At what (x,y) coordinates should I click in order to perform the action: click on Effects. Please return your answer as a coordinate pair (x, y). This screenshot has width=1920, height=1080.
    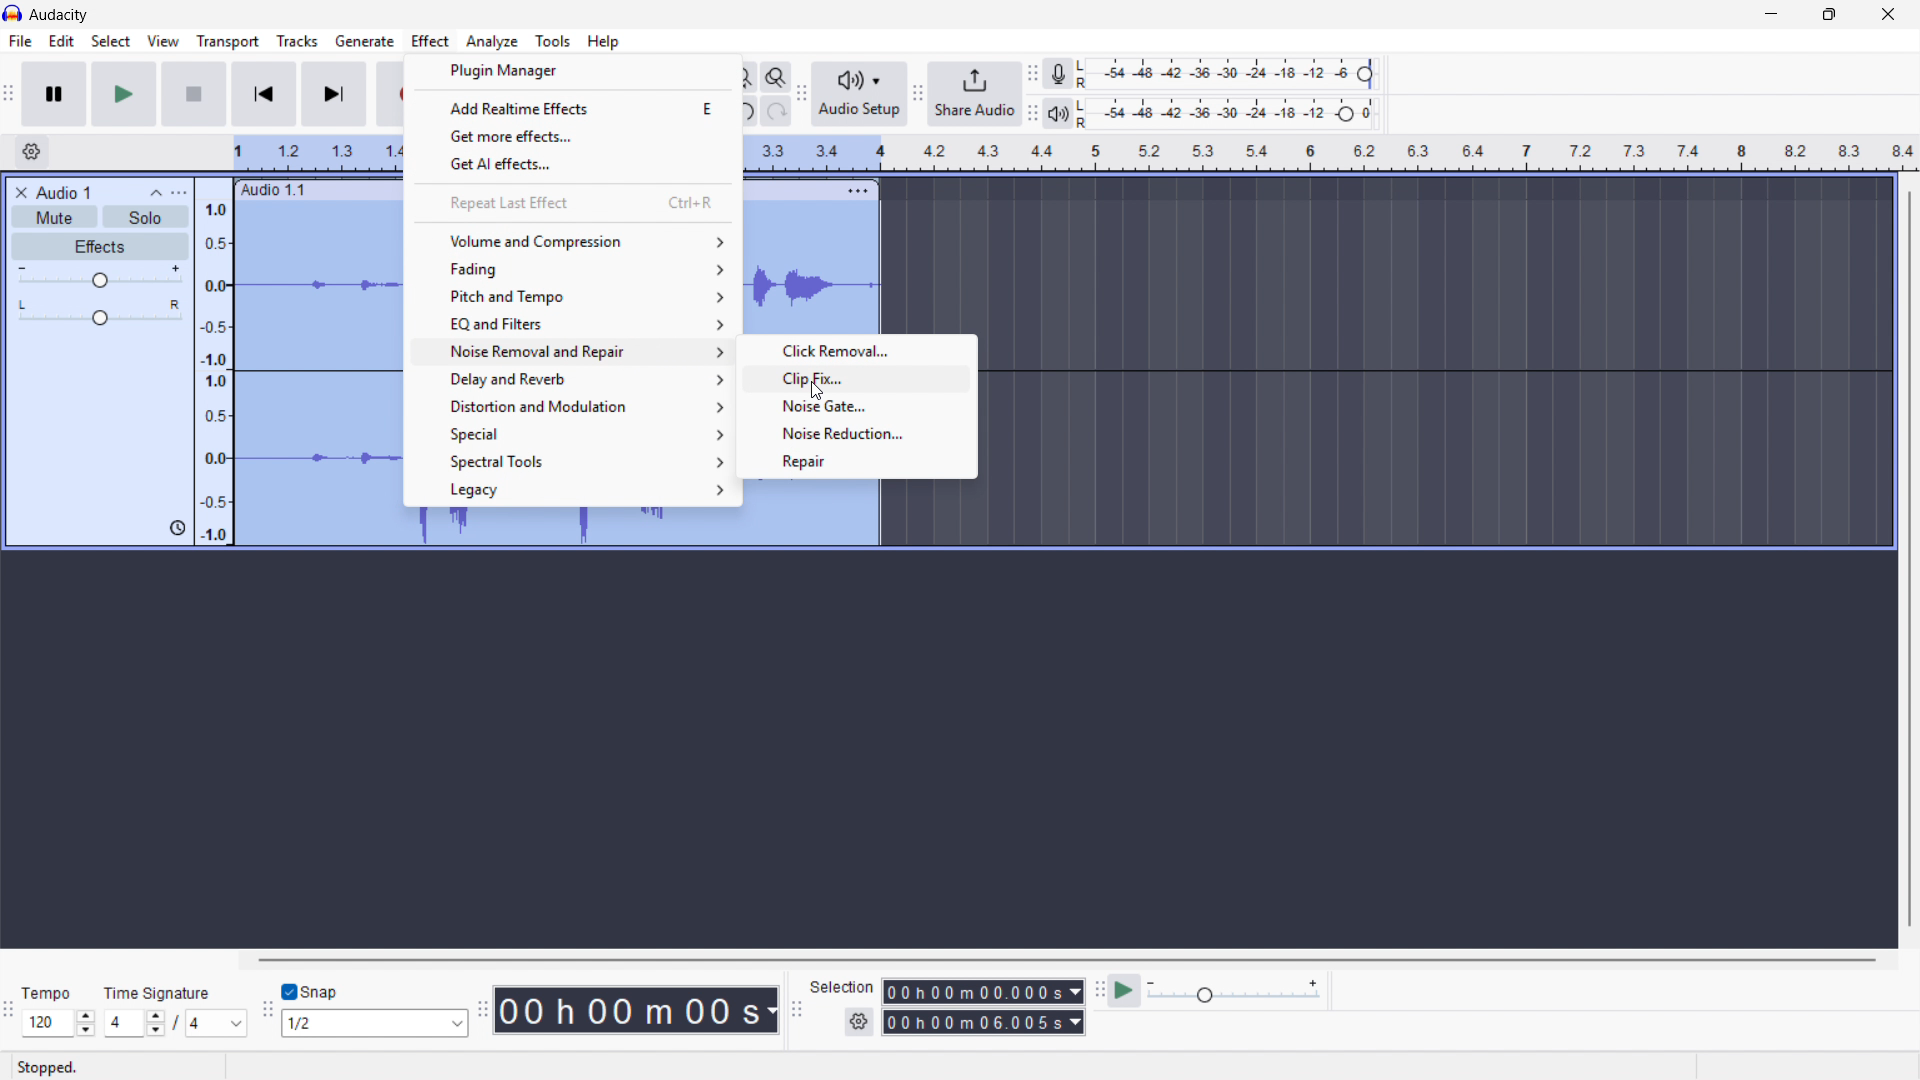
    Looking at the image, I should click on (101, 248).